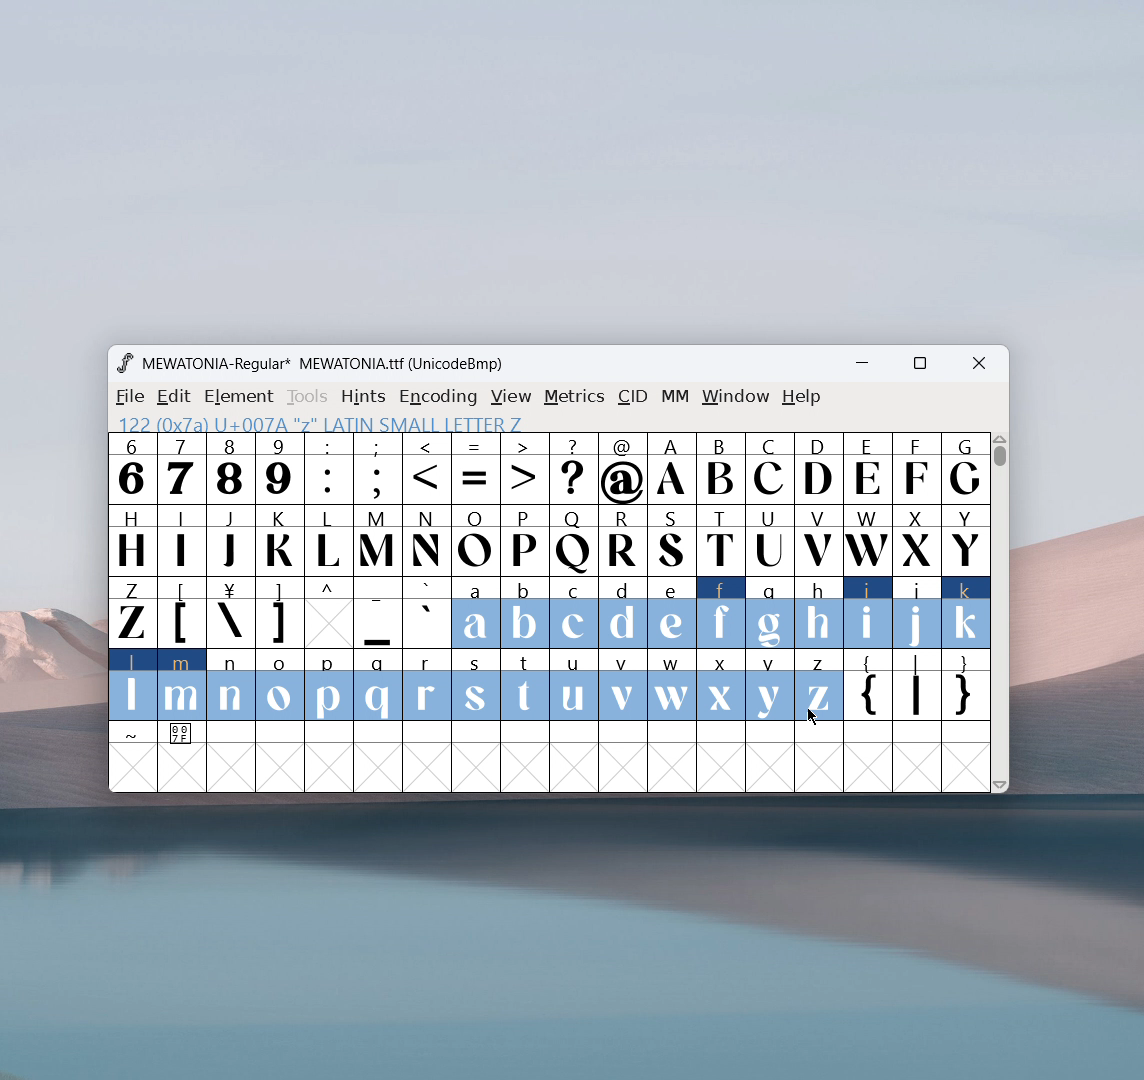 The image size is (1144, 1080). What do you see at coordinates (919, 366) in the screenshot?
I see `maximize` at bounding box center [919, 366].